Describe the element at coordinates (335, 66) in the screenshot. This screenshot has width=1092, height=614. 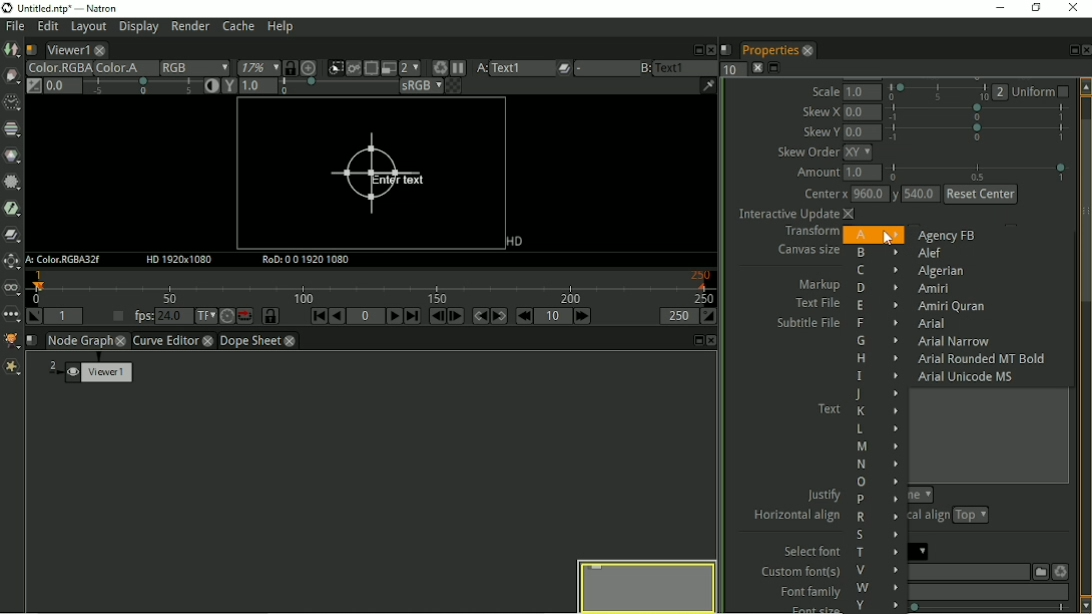
I see `Clips the portion of image` at that location.